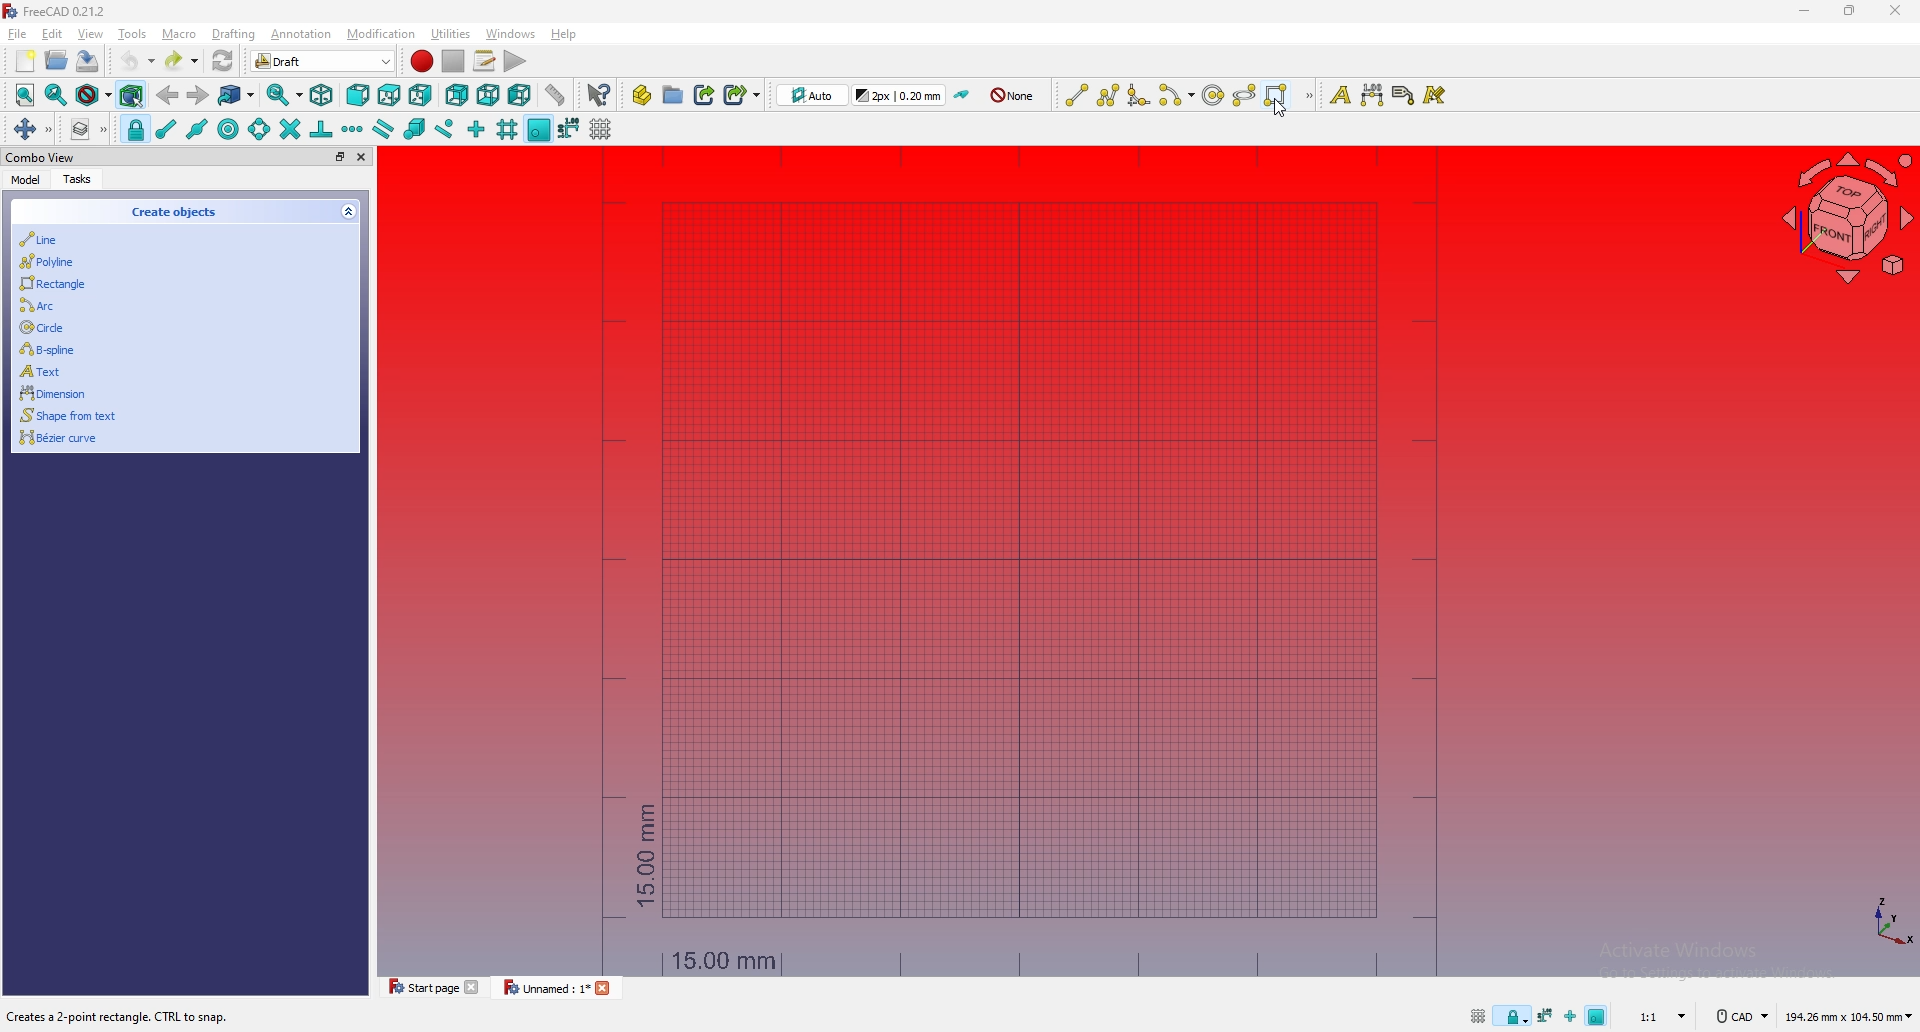 This screenshot has width=1920, height=1032. What do you see at coordinates (179, 34) in the screenshot?
I see `macro` at bounding box center [179, 34].